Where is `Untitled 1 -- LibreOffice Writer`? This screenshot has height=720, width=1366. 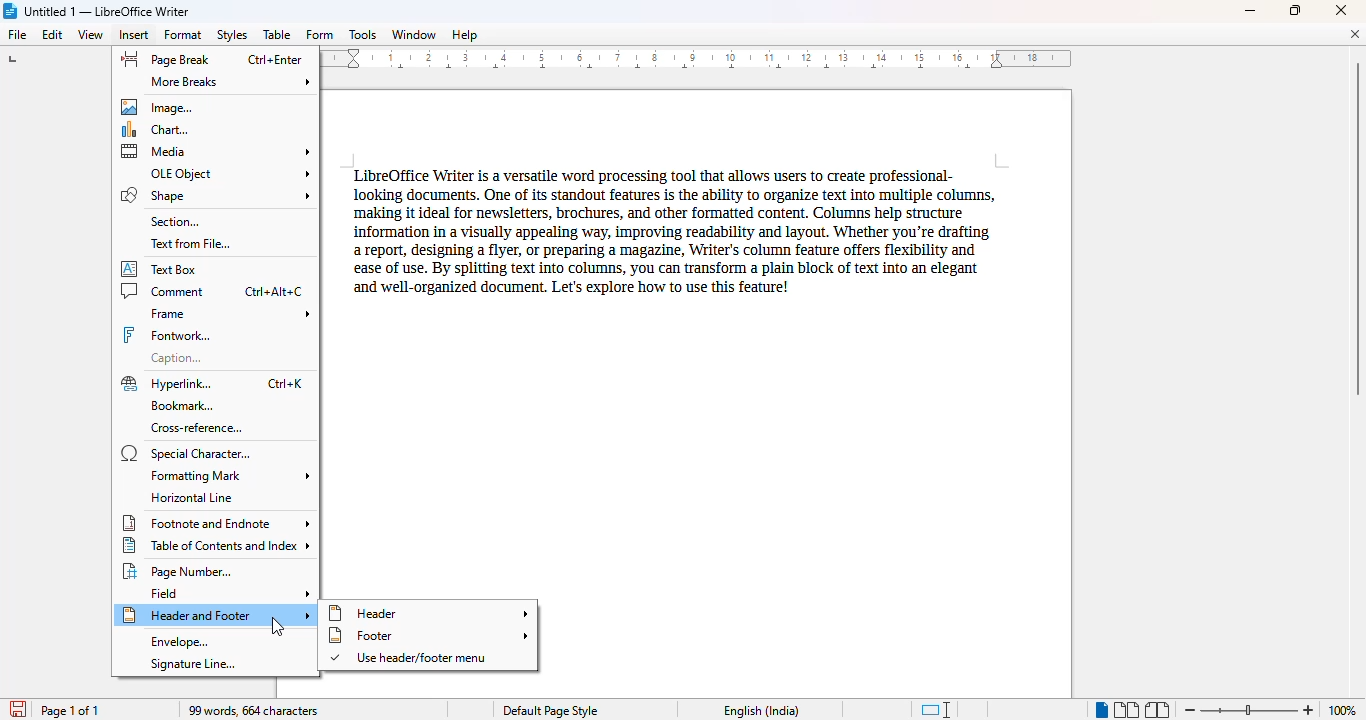
Untitled 1 -- LibreOffice Writer is located at coordinates (110, 10).